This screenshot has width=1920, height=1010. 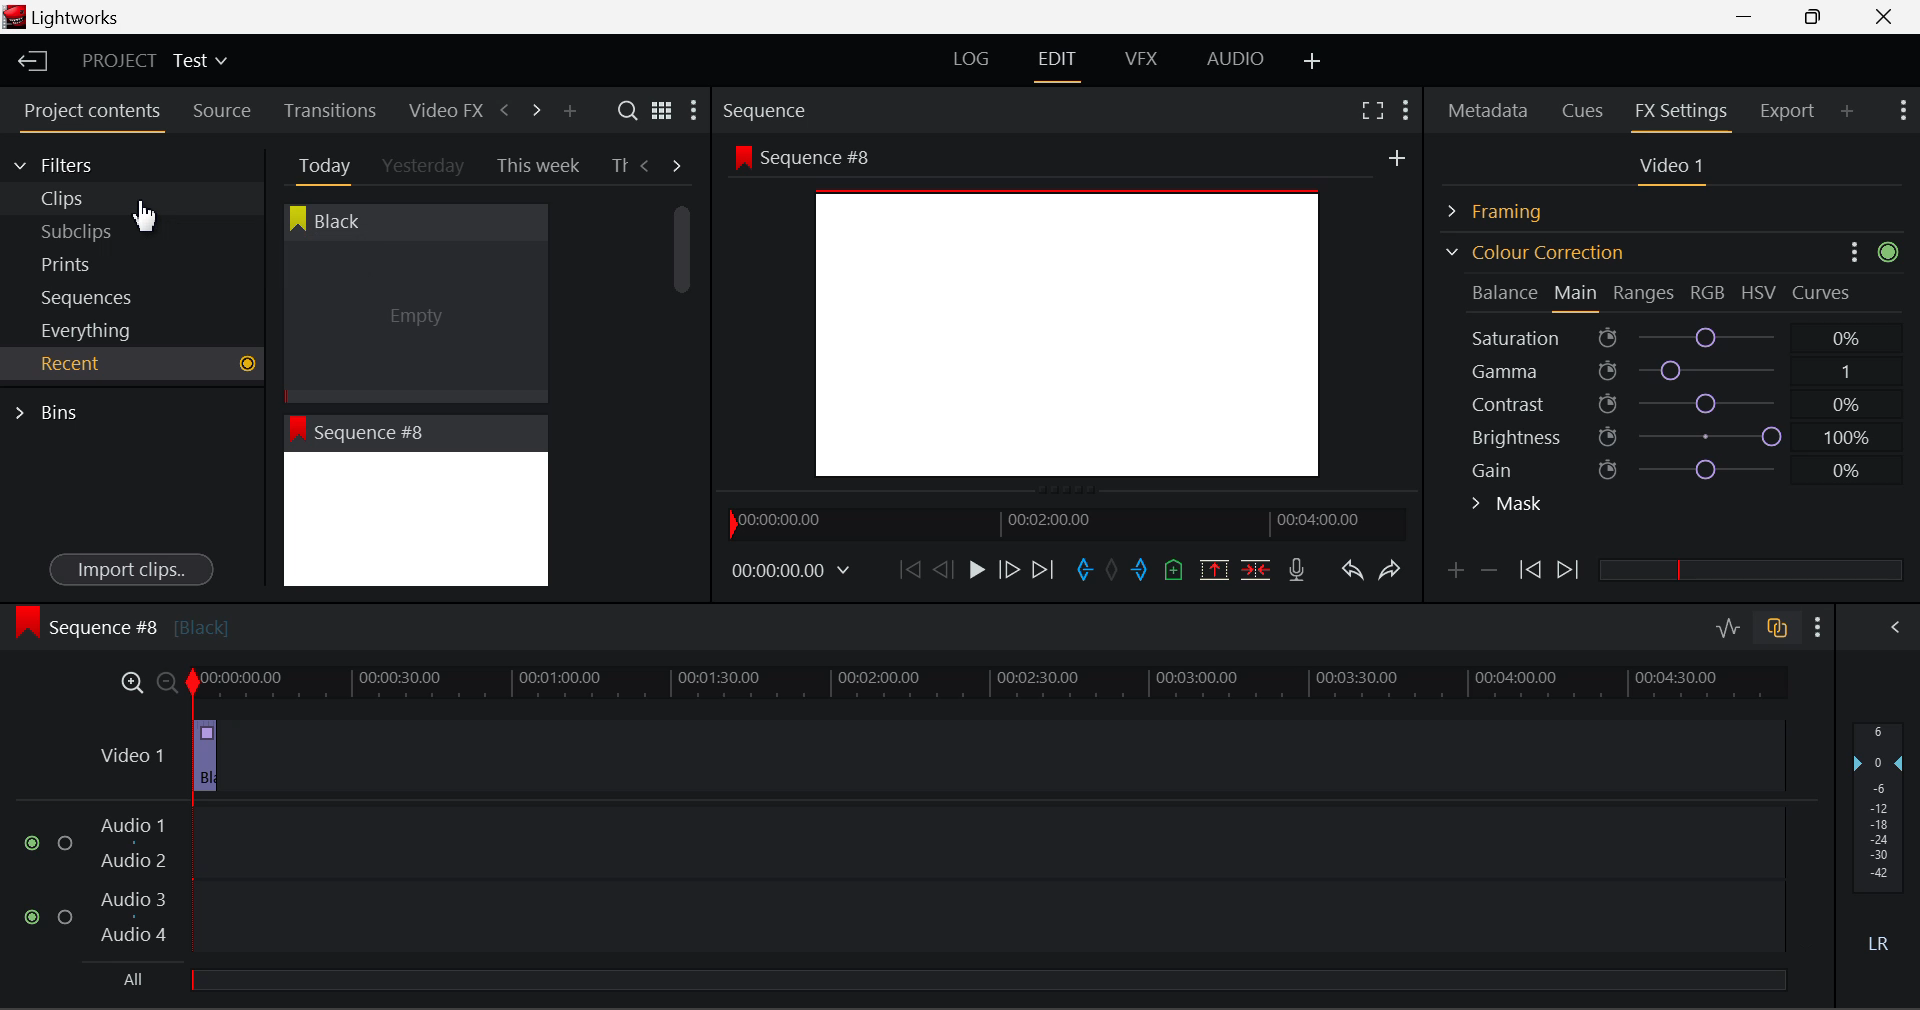 I want to click on Sequence Preview Section, so click(x=770, y=112).